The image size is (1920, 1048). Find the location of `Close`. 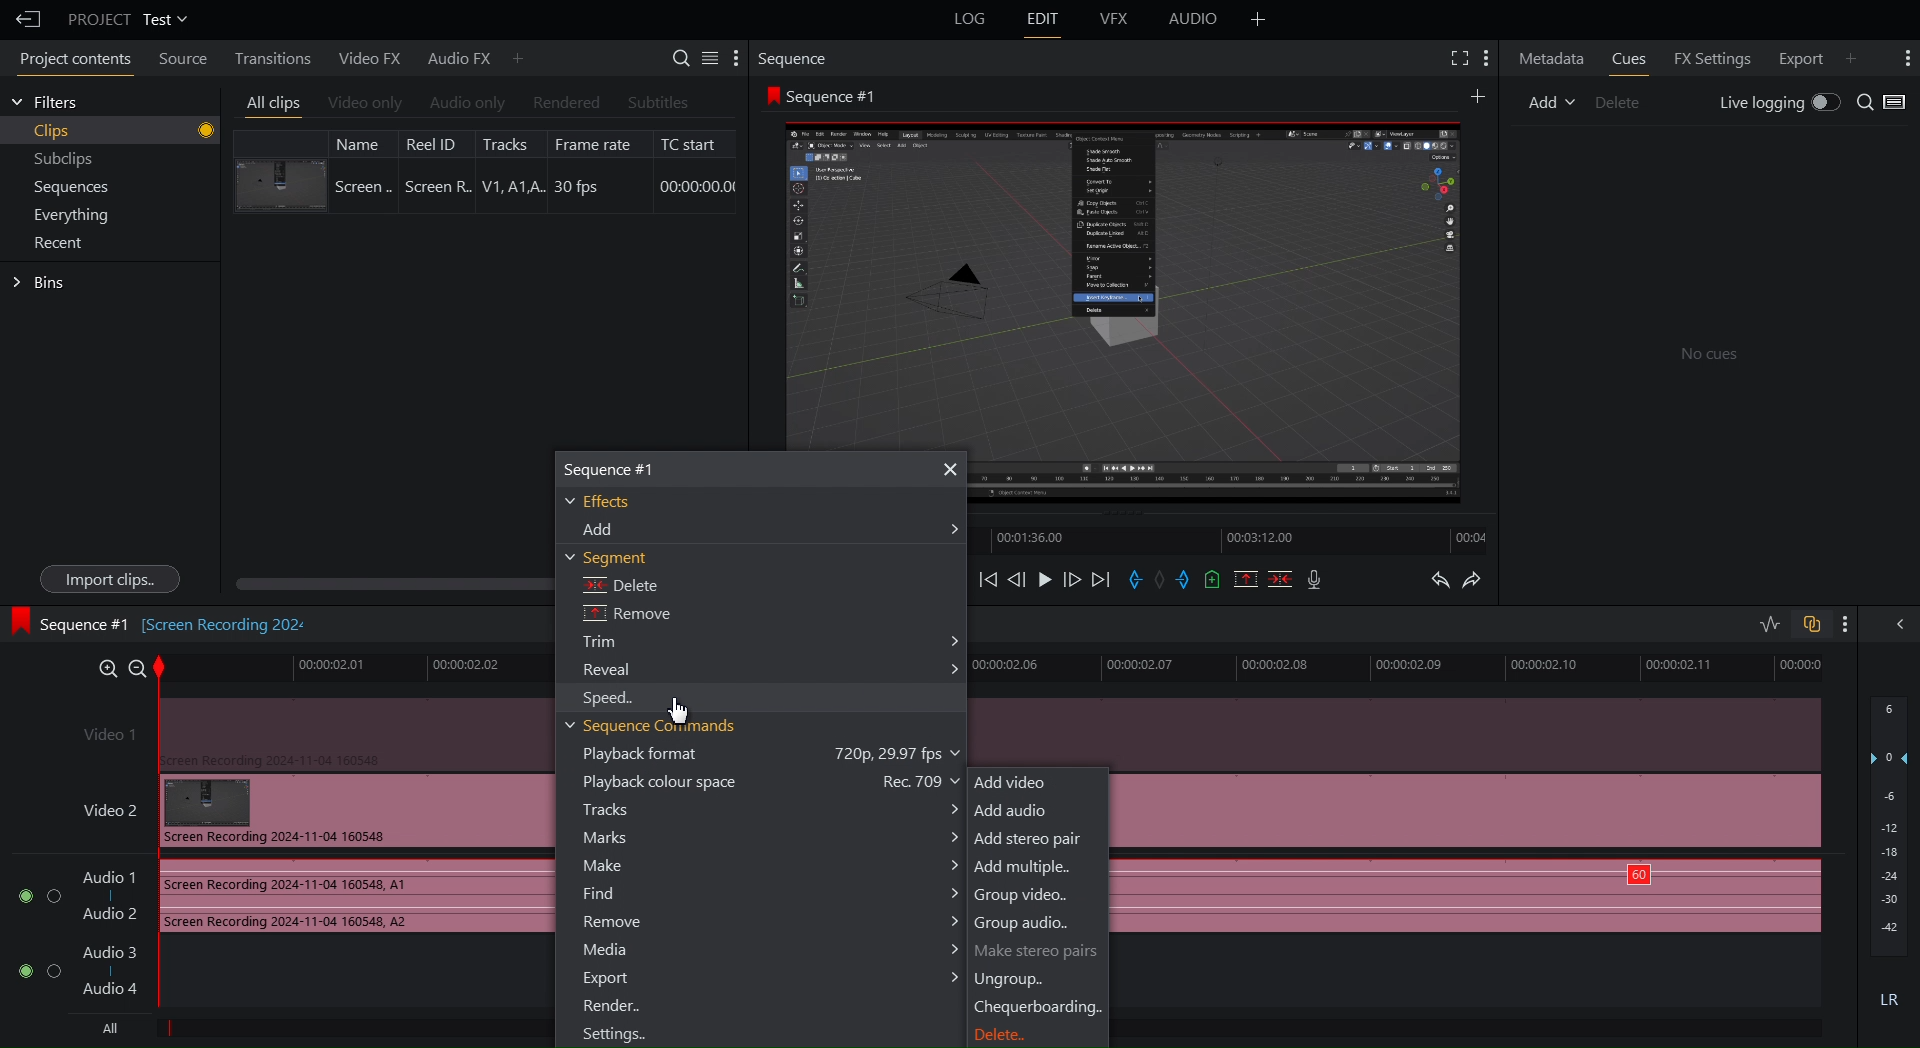

Close is located at coordinates (947, 470).